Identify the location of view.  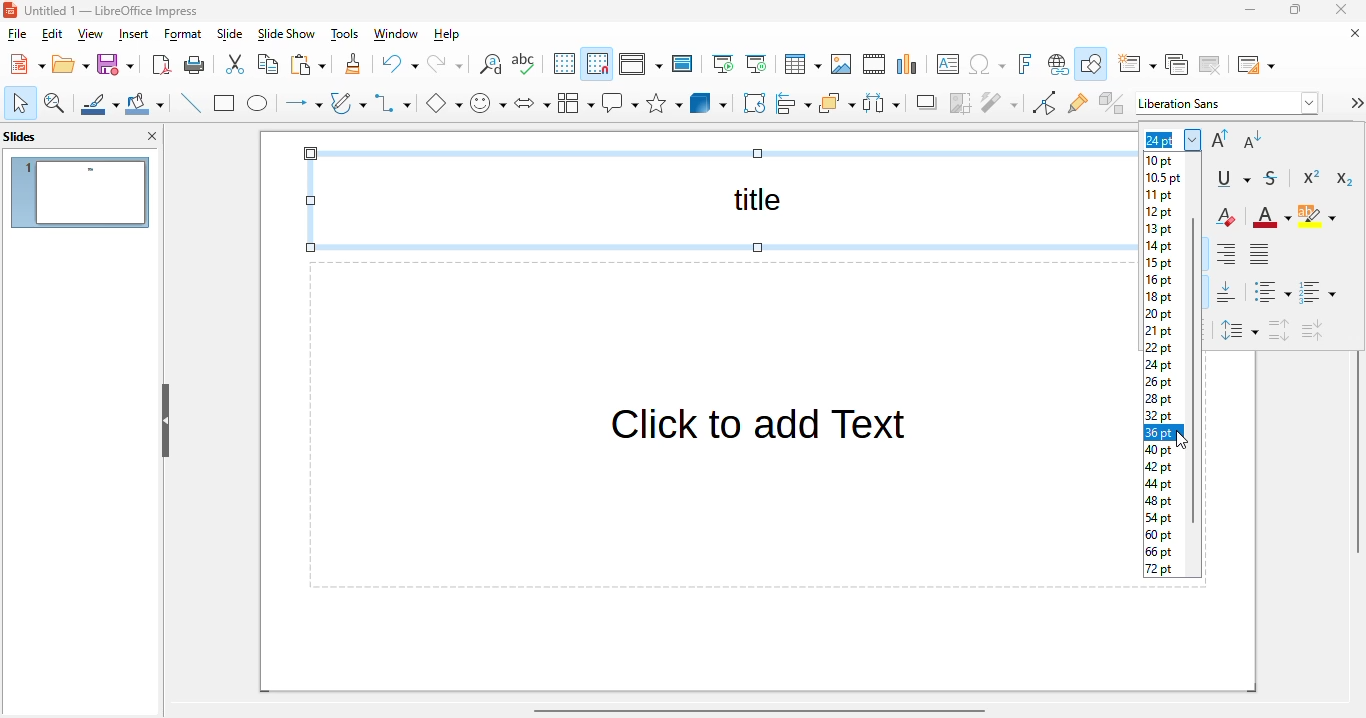
(90, 35).